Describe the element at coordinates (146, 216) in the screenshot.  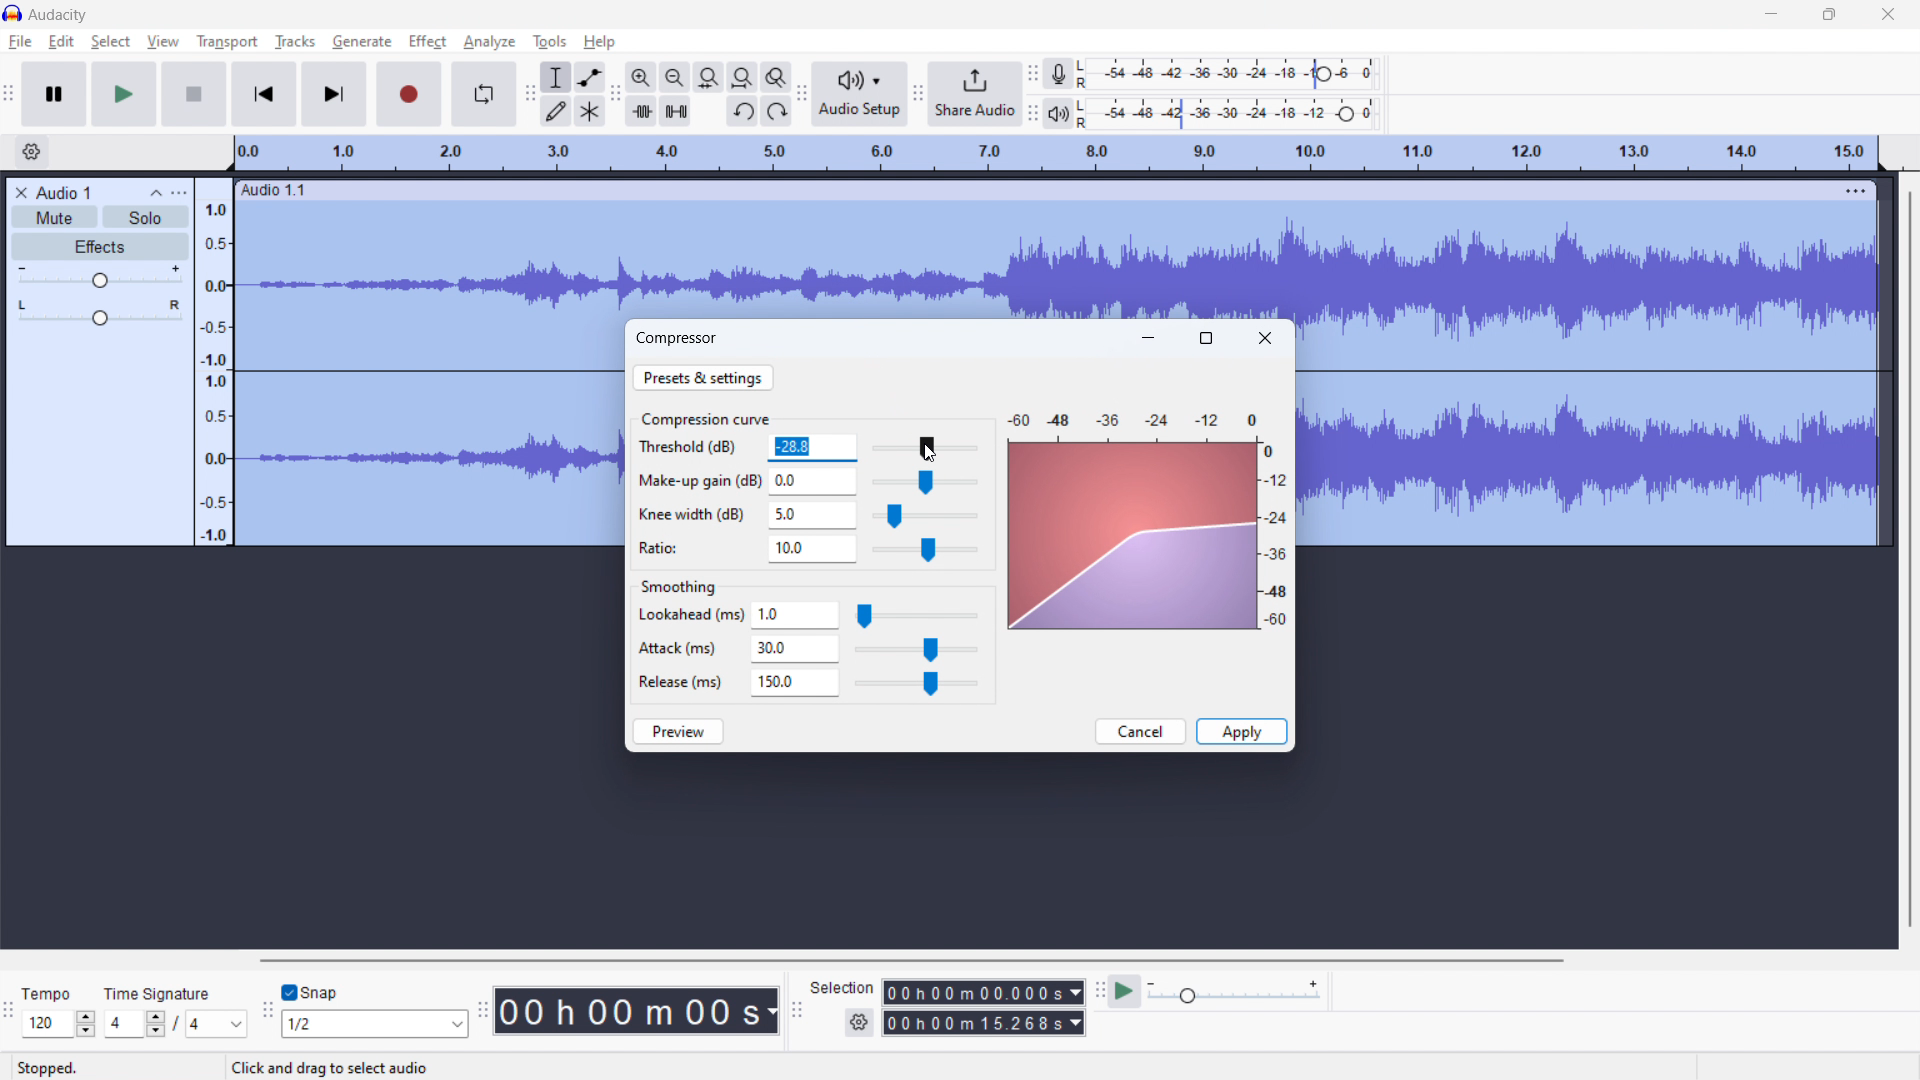
I see `solo` at that location.